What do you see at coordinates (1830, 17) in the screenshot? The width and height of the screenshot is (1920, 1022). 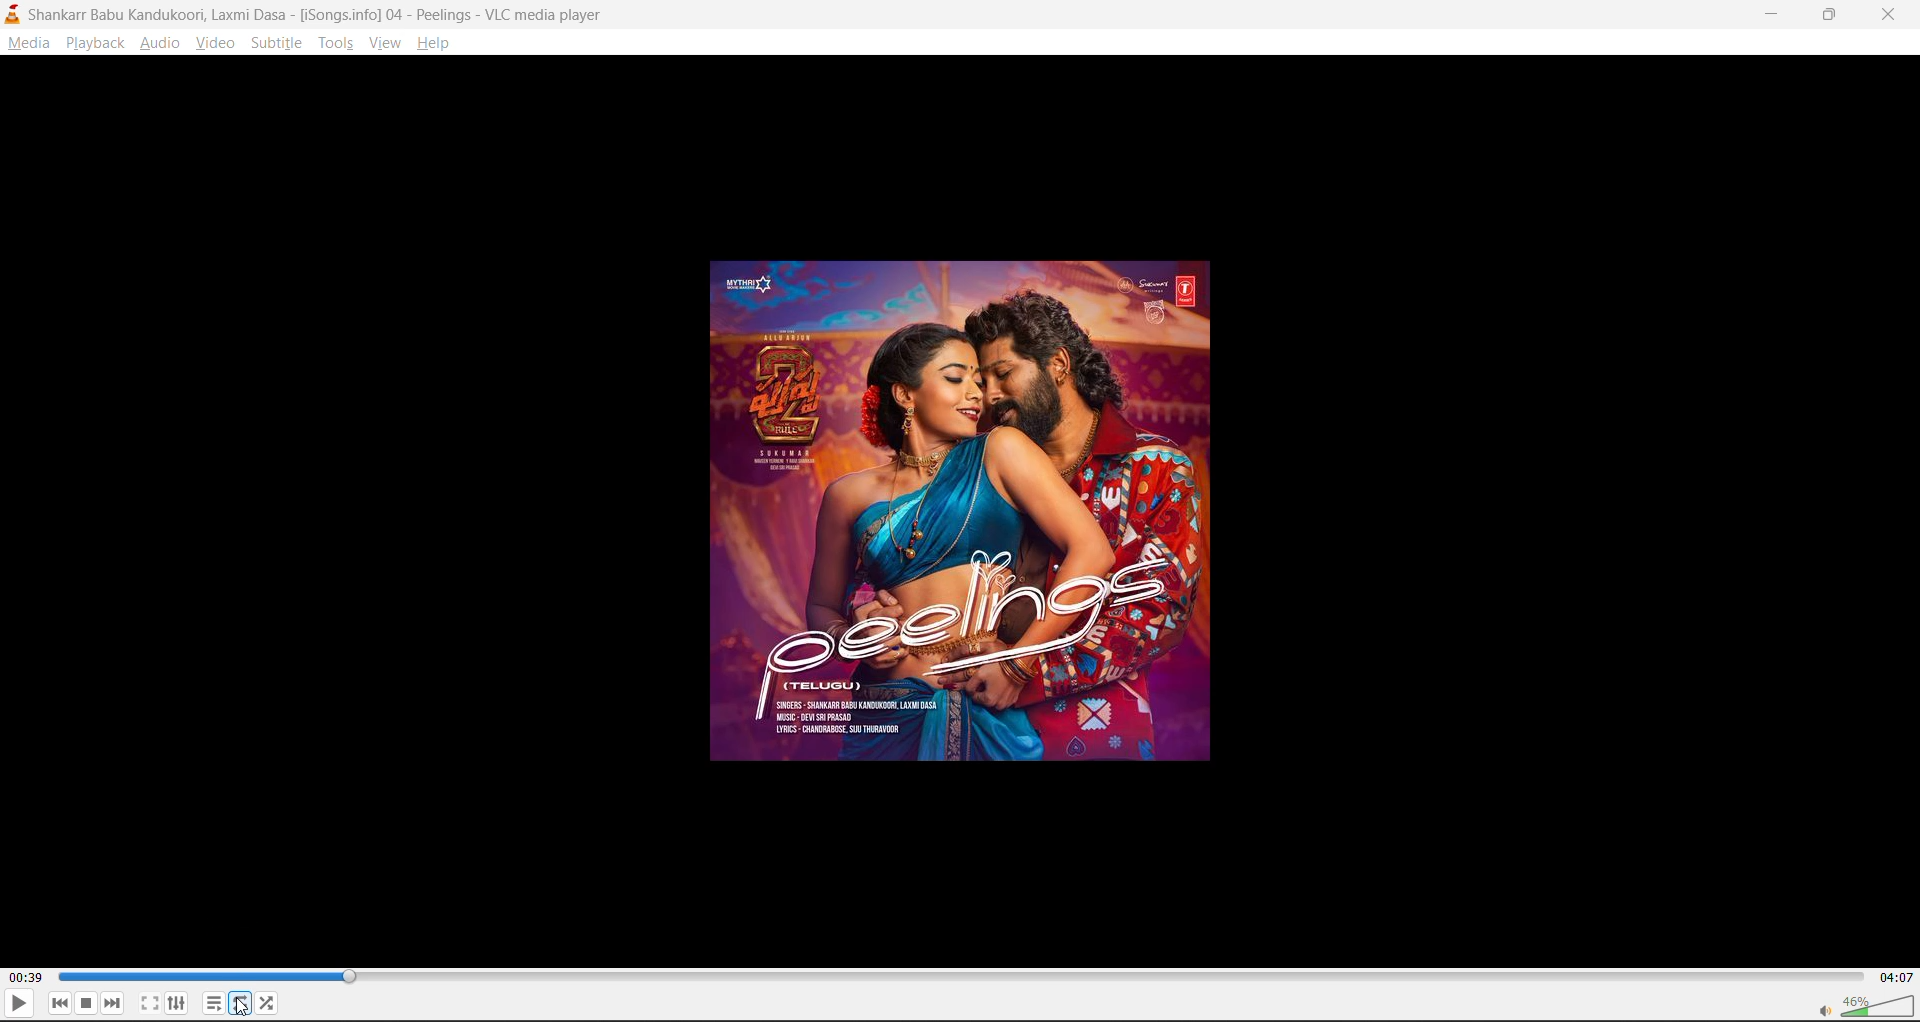 I see `maximize` at bounding box center [1830, 17].